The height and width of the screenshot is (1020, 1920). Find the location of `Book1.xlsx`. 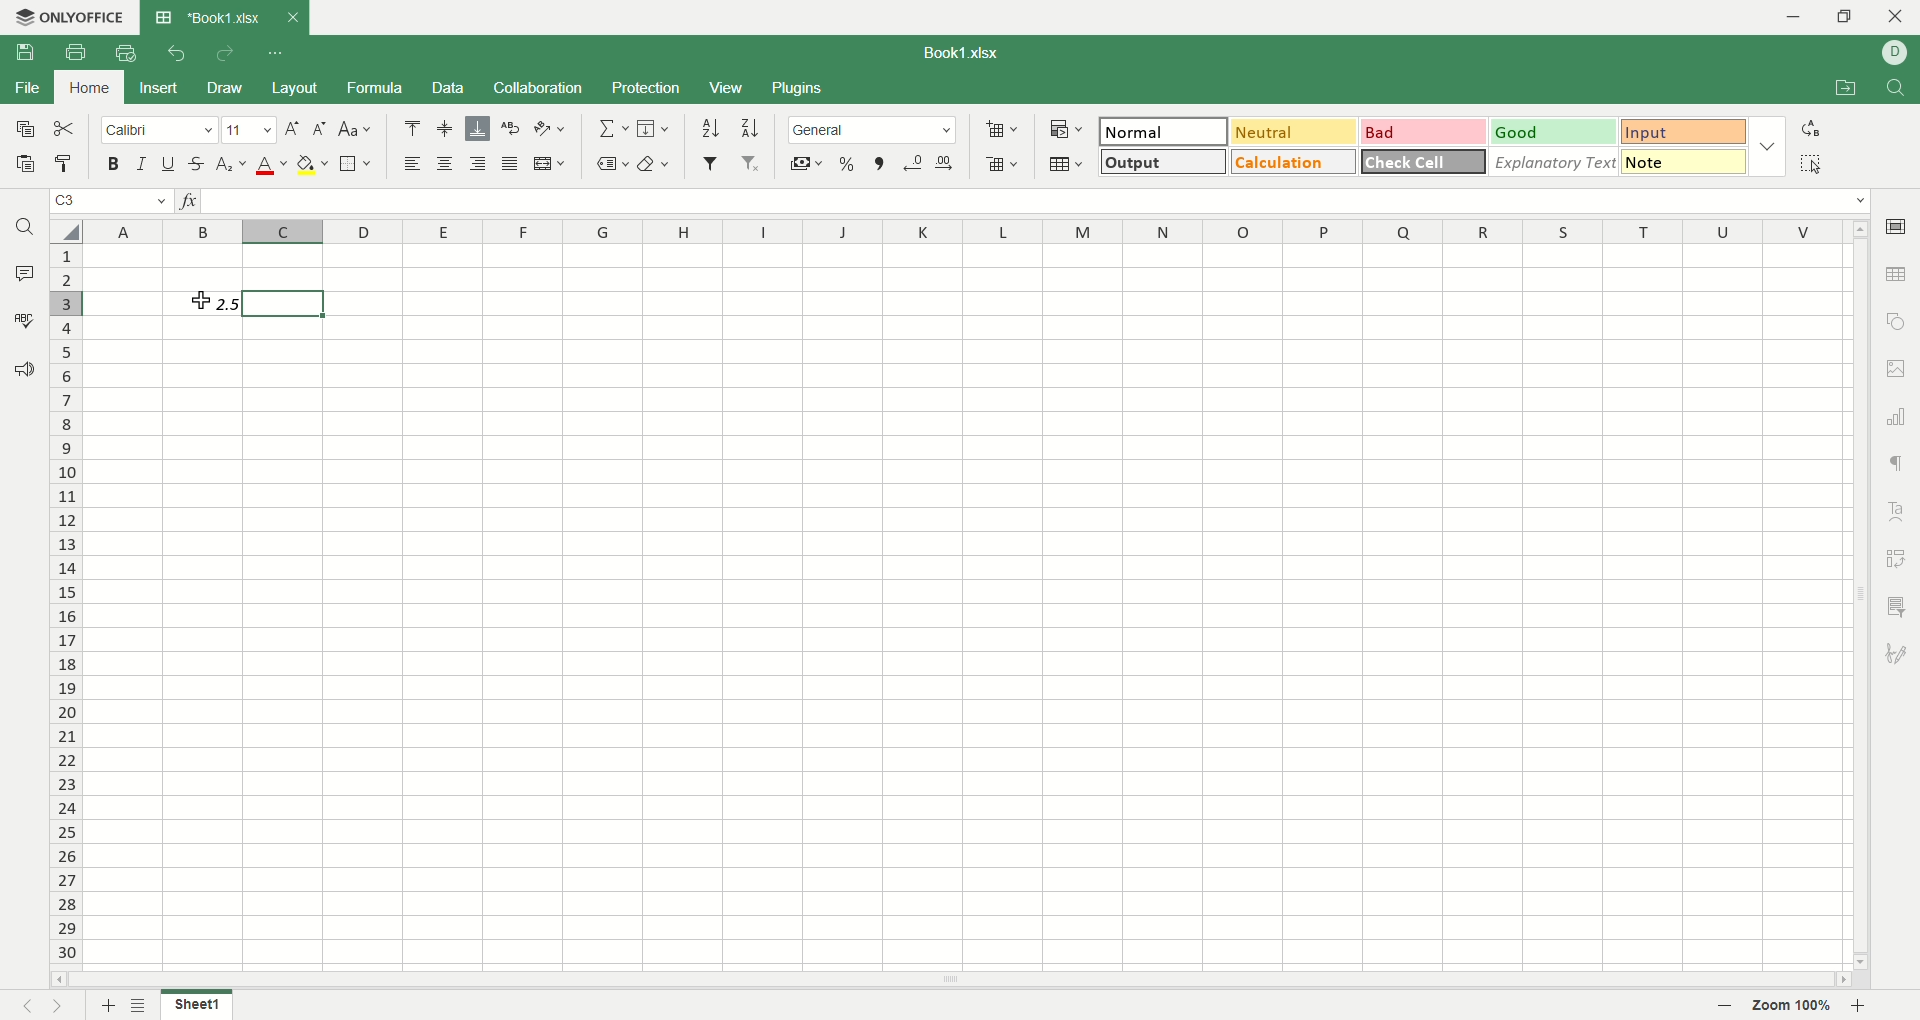

Book1.xlsx is located at coordinates (208, 17).